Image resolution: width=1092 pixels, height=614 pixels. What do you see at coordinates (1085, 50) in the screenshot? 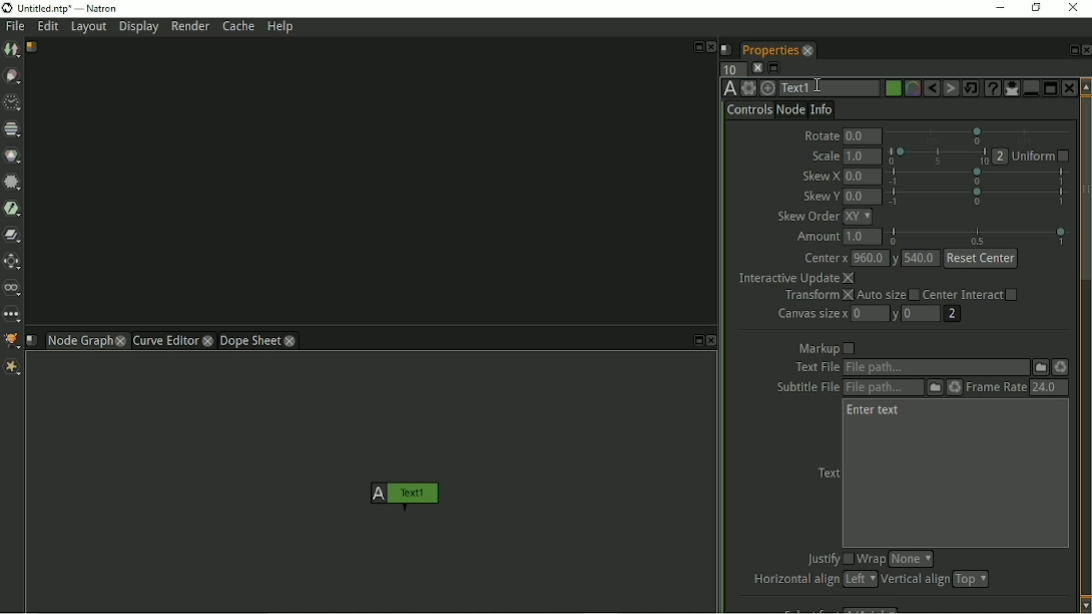
I see `Close` at bounding box center [1085, 50].